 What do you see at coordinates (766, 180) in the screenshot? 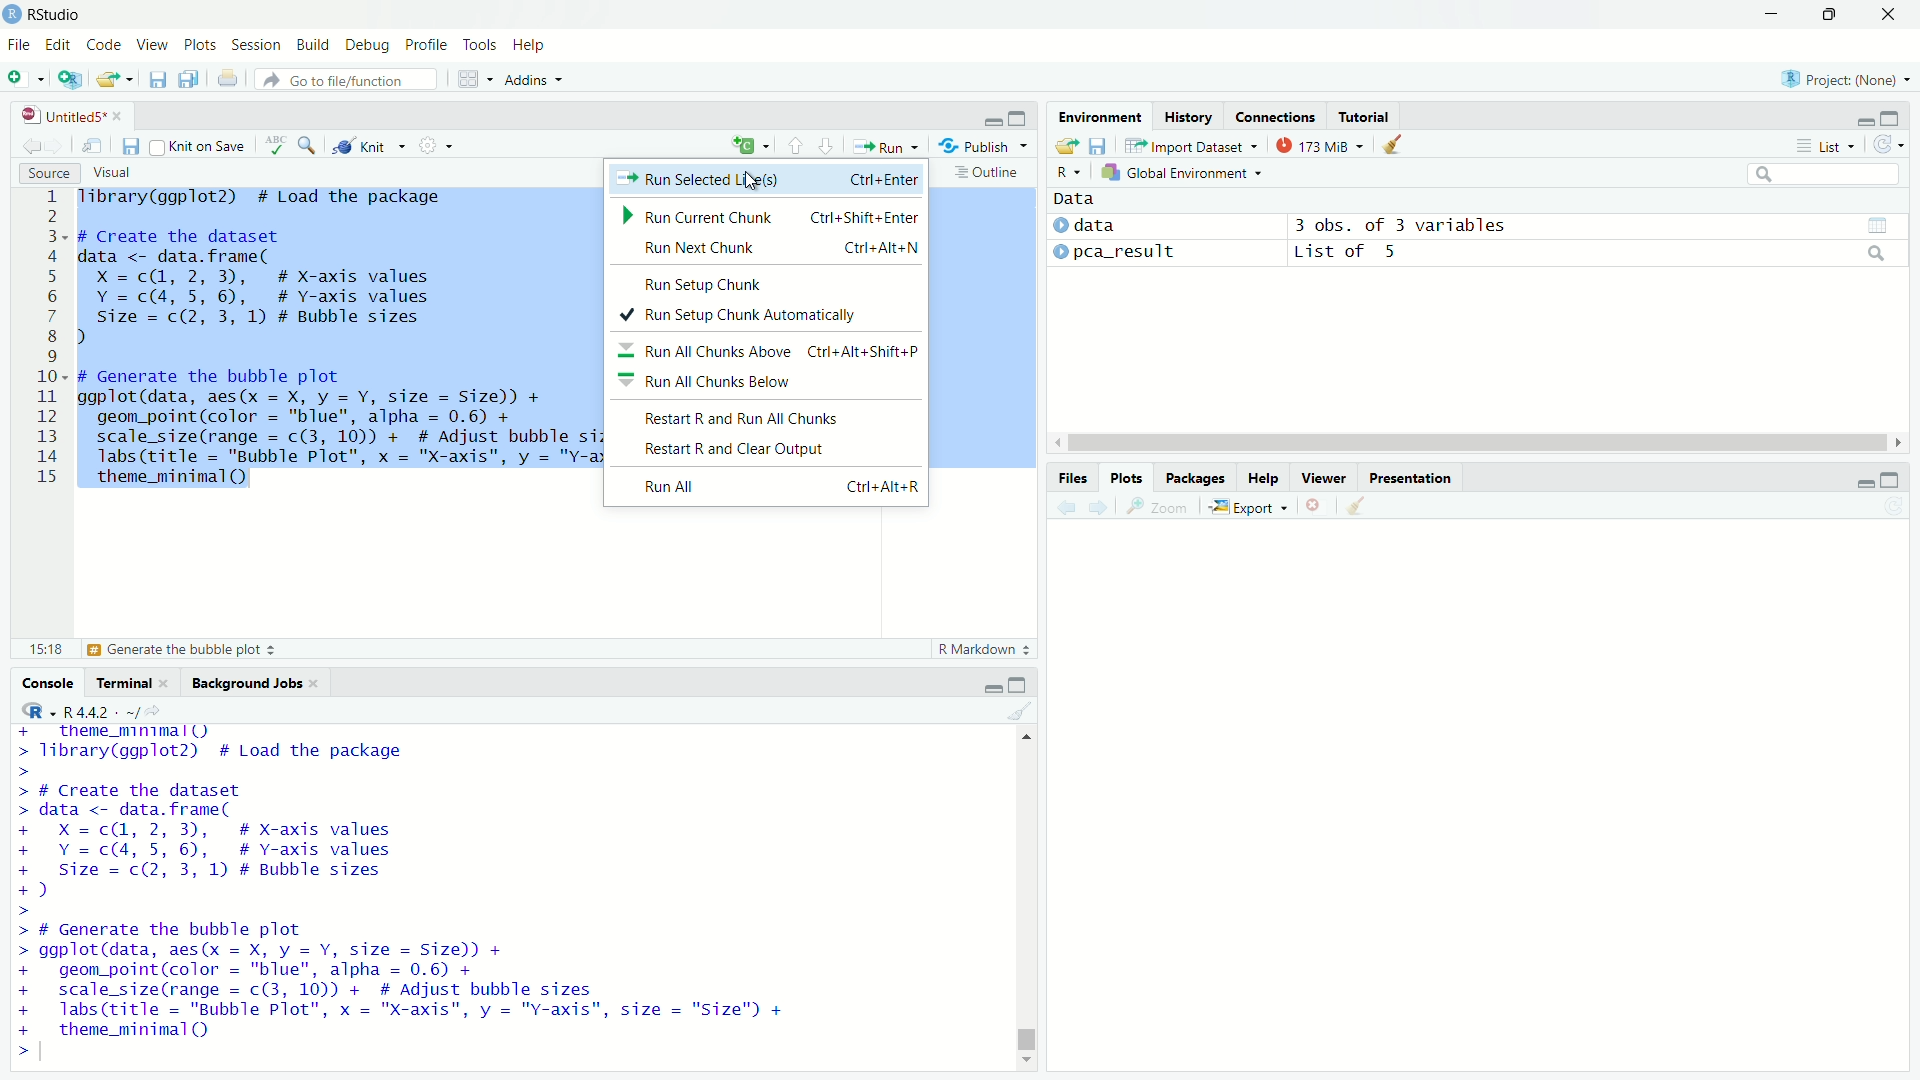
I see `run selected lines` at bounding box center [766, 180].